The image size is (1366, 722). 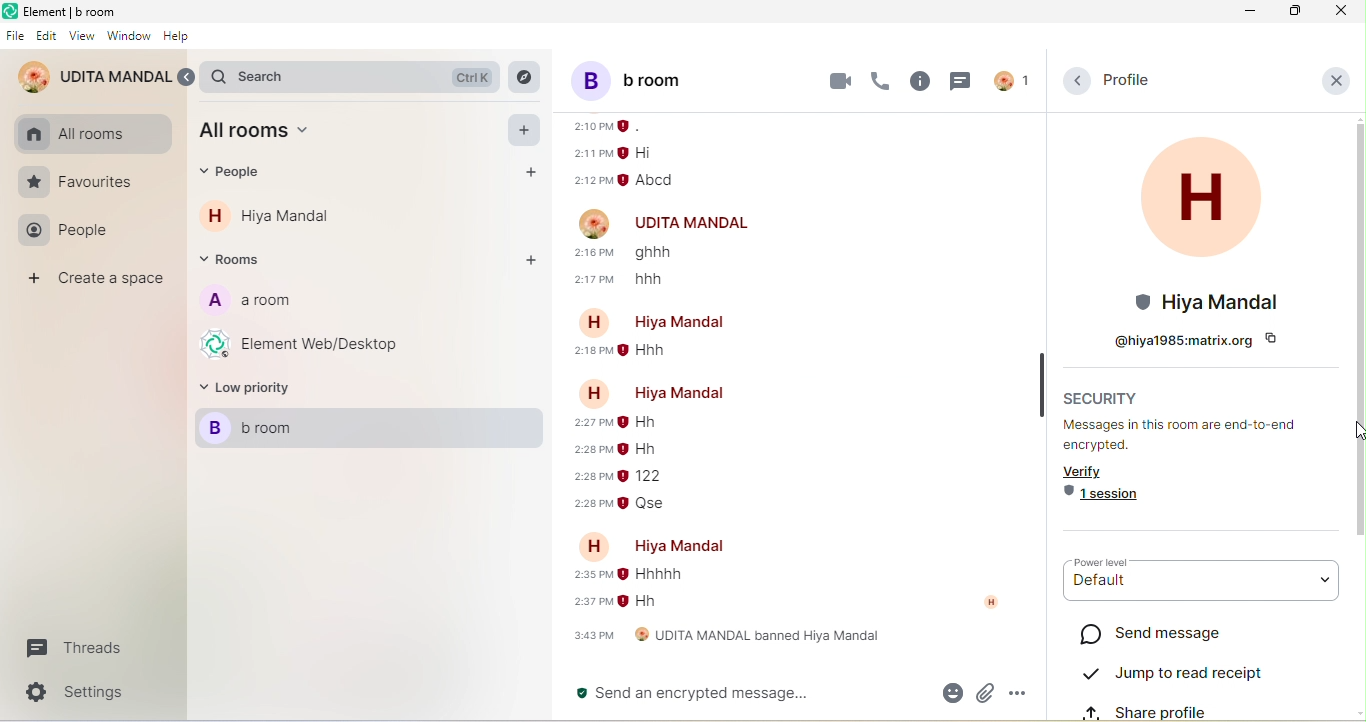 What do you see at coordinates (1190, 436) in the screenshot?
I see `messages in this room are end to end encrypted` at bounding box center [1190, 436].